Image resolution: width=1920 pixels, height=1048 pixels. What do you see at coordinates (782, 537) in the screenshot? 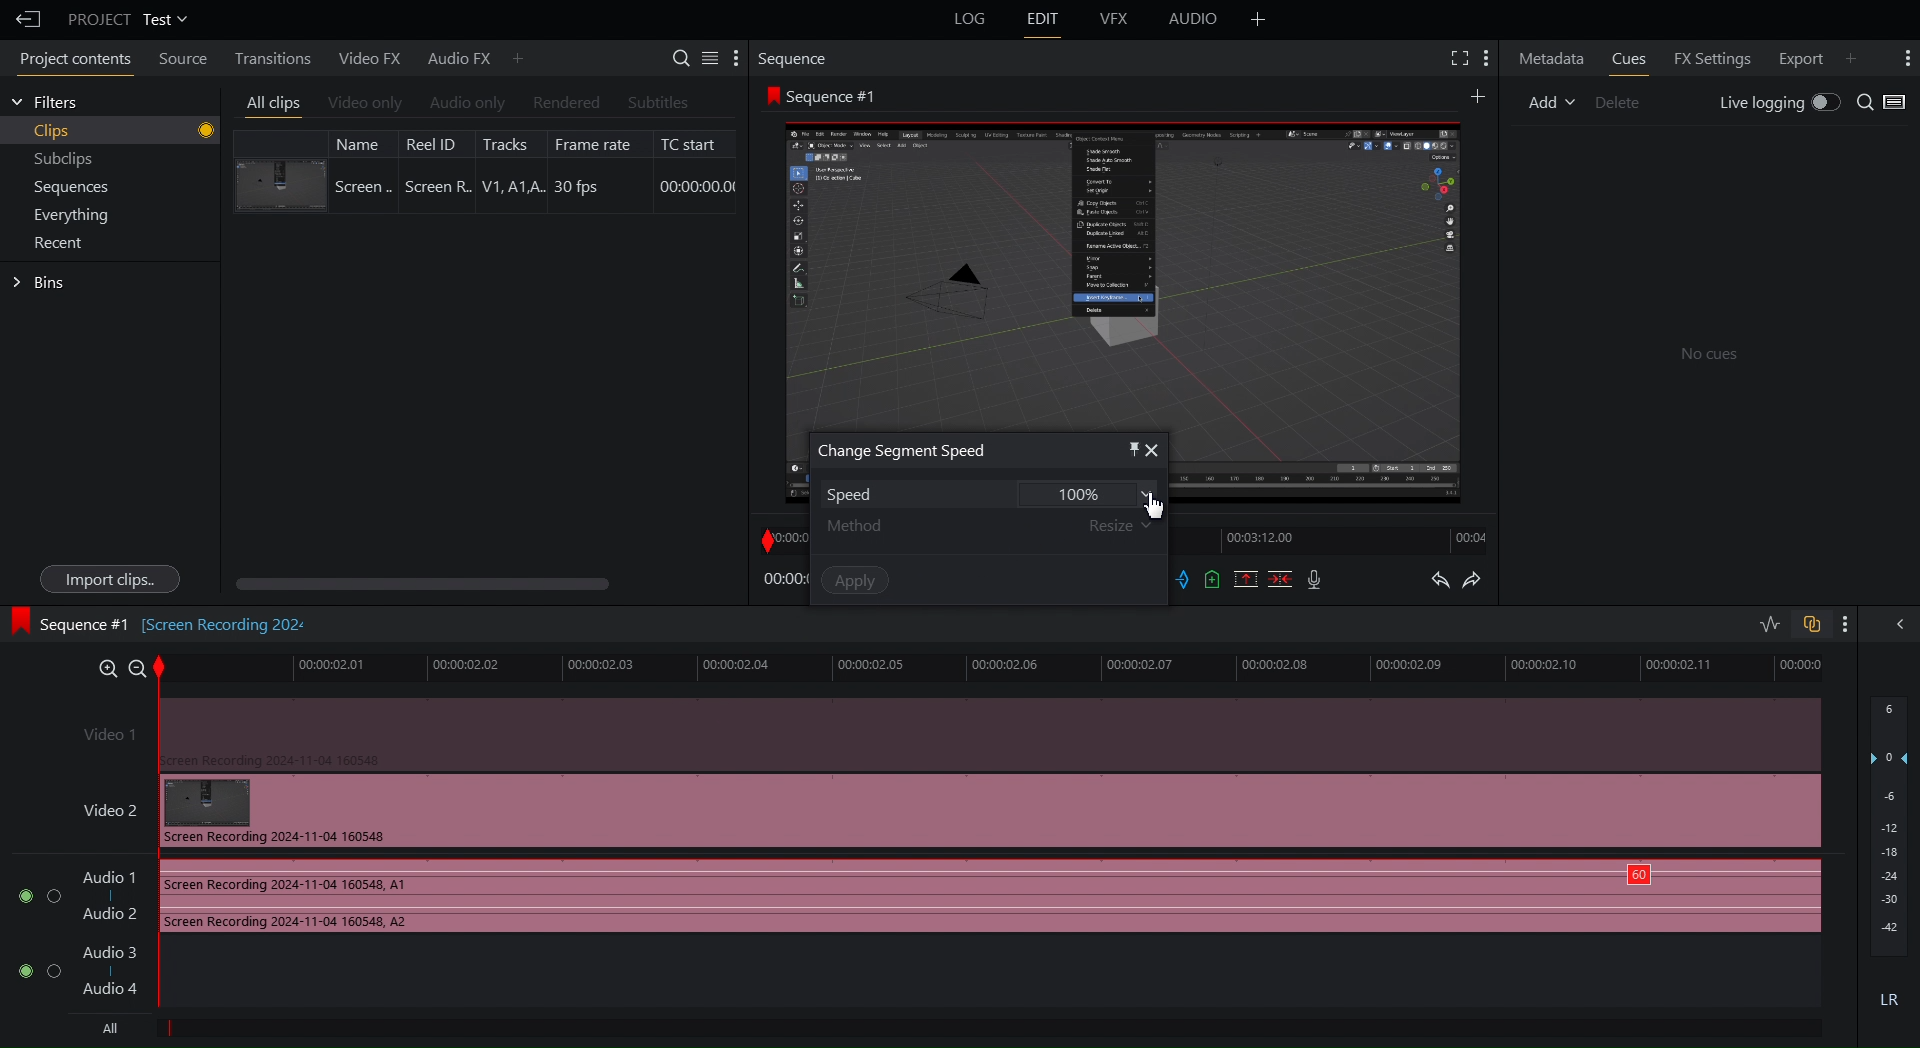
I see `Timeline` at bounding box center [782, 537].